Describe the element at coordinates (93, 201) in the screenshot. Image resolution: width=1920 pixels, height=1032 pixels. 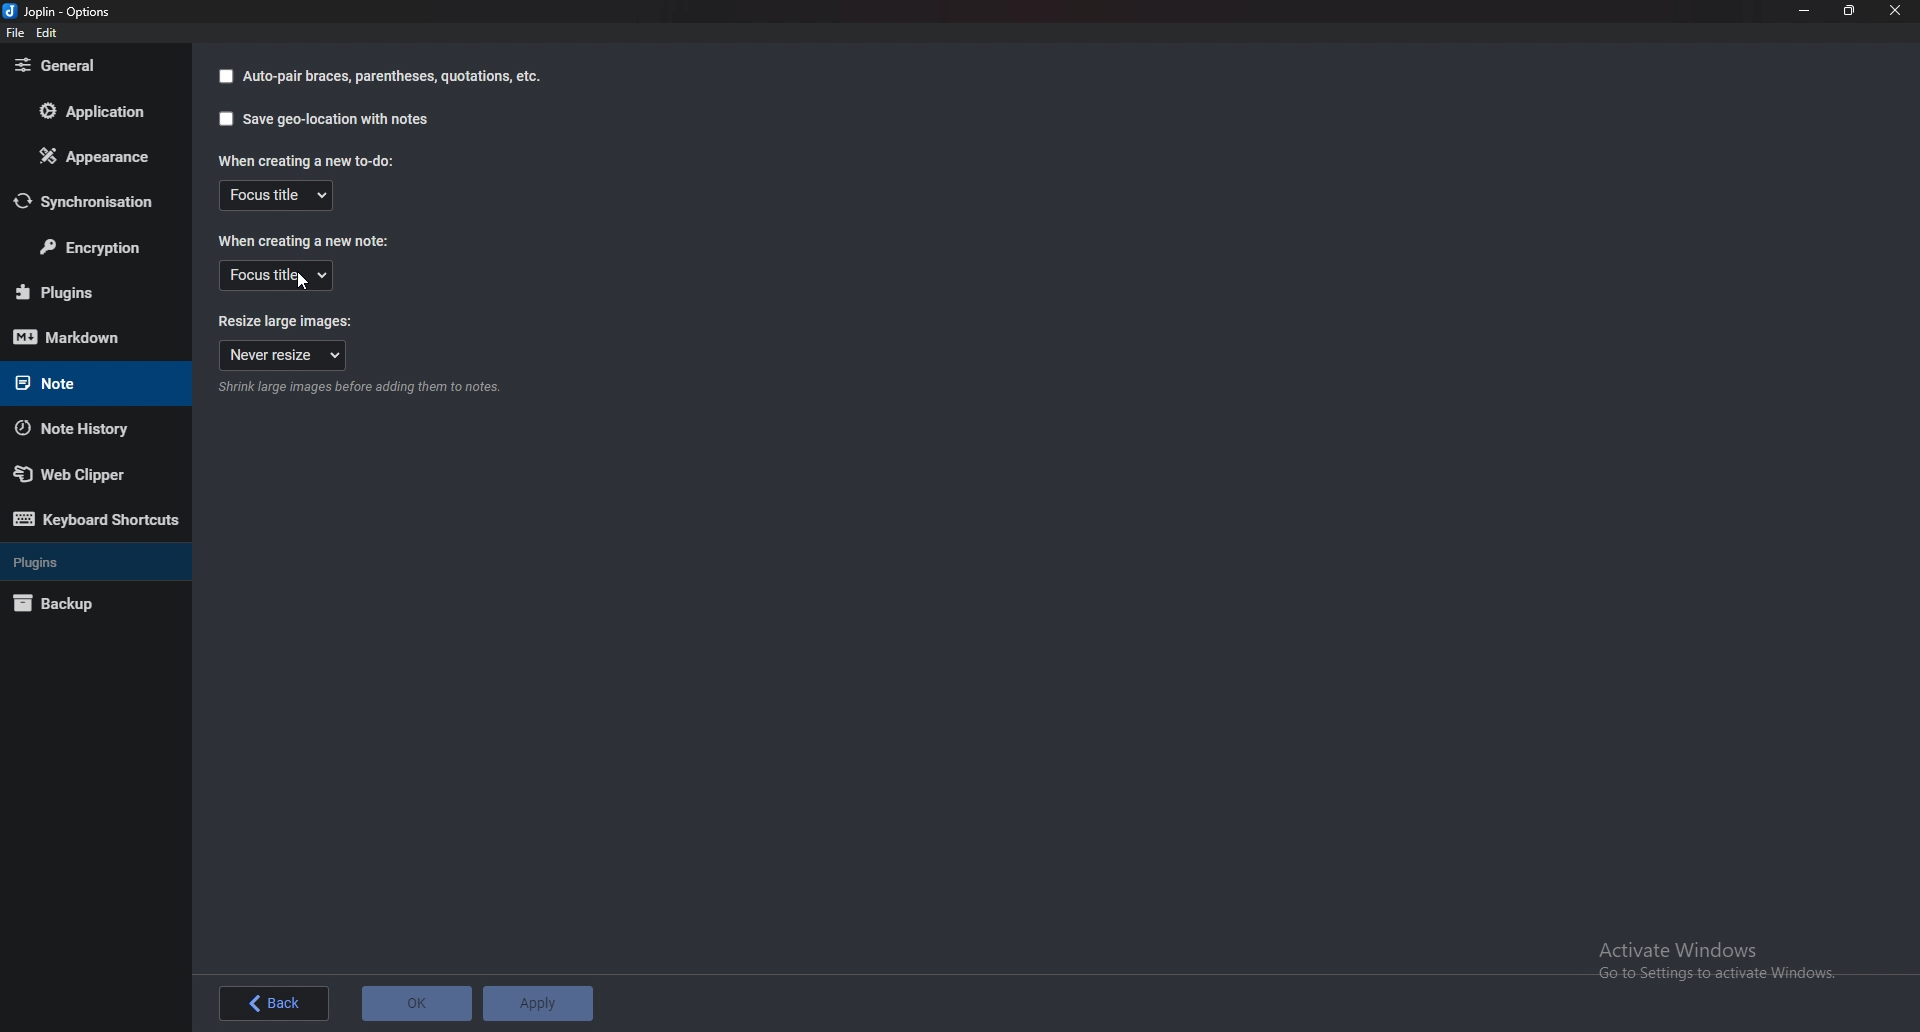
I see `Synchronization` at that location.